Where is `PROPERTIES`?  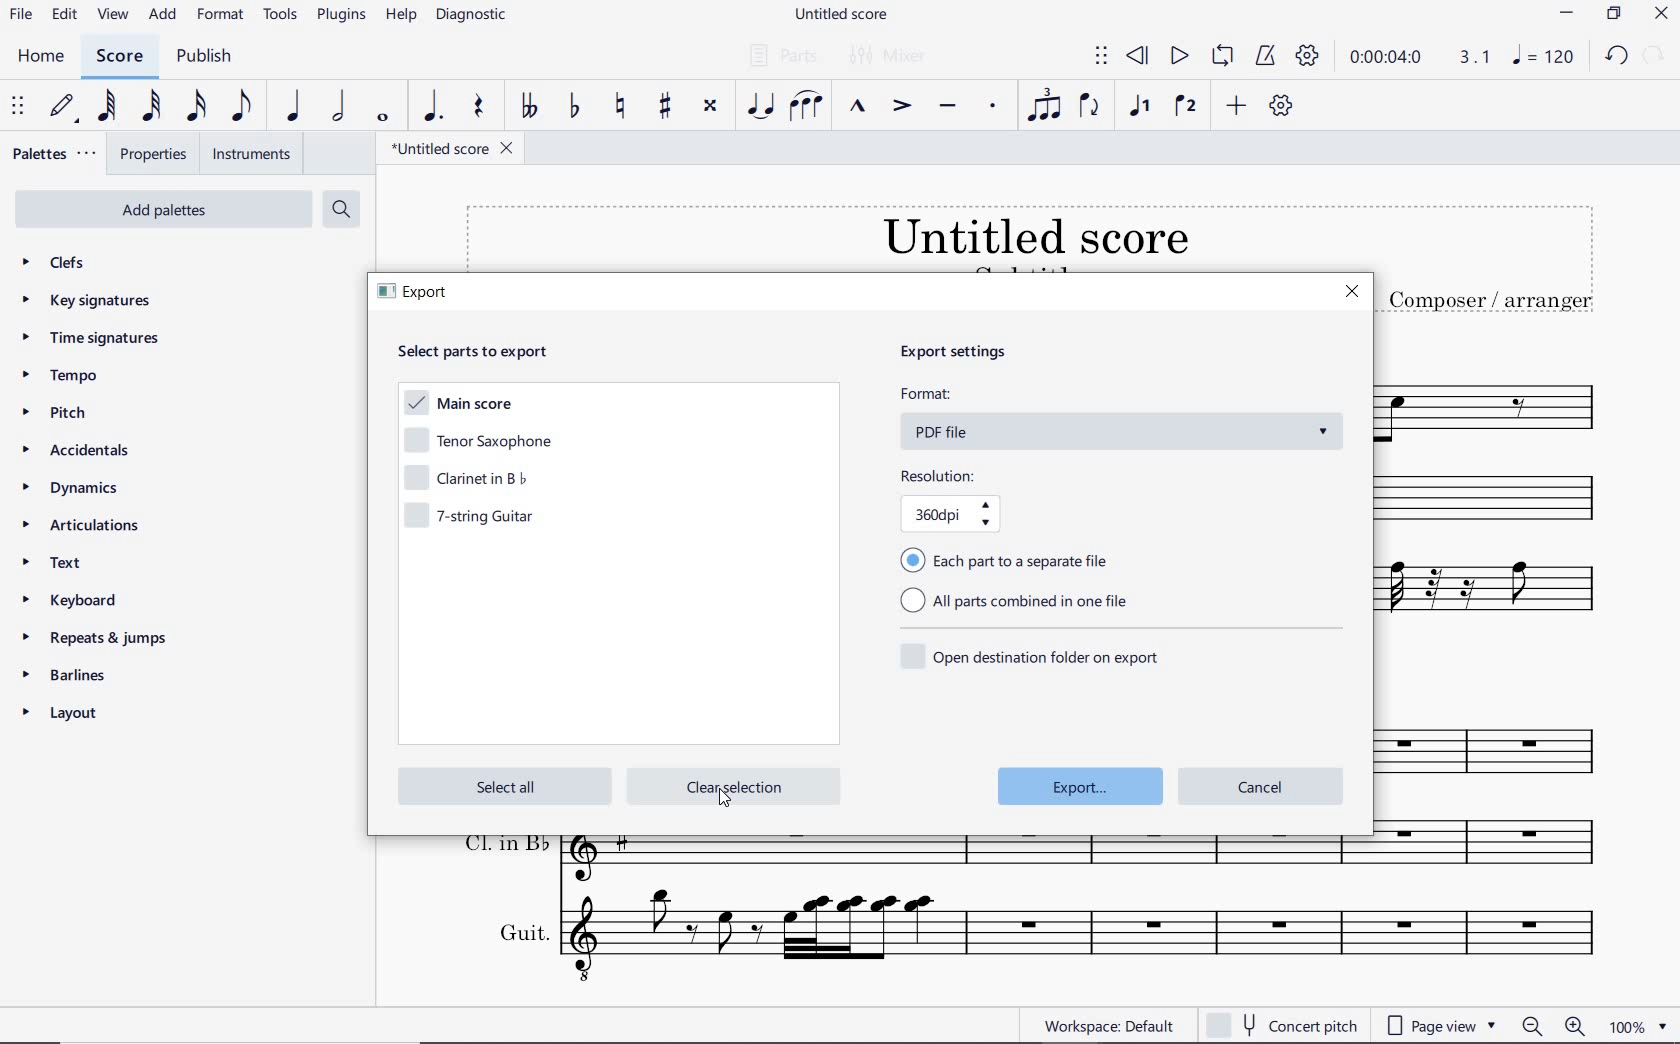 PROPERTIES is located at coordinates (154, 154).